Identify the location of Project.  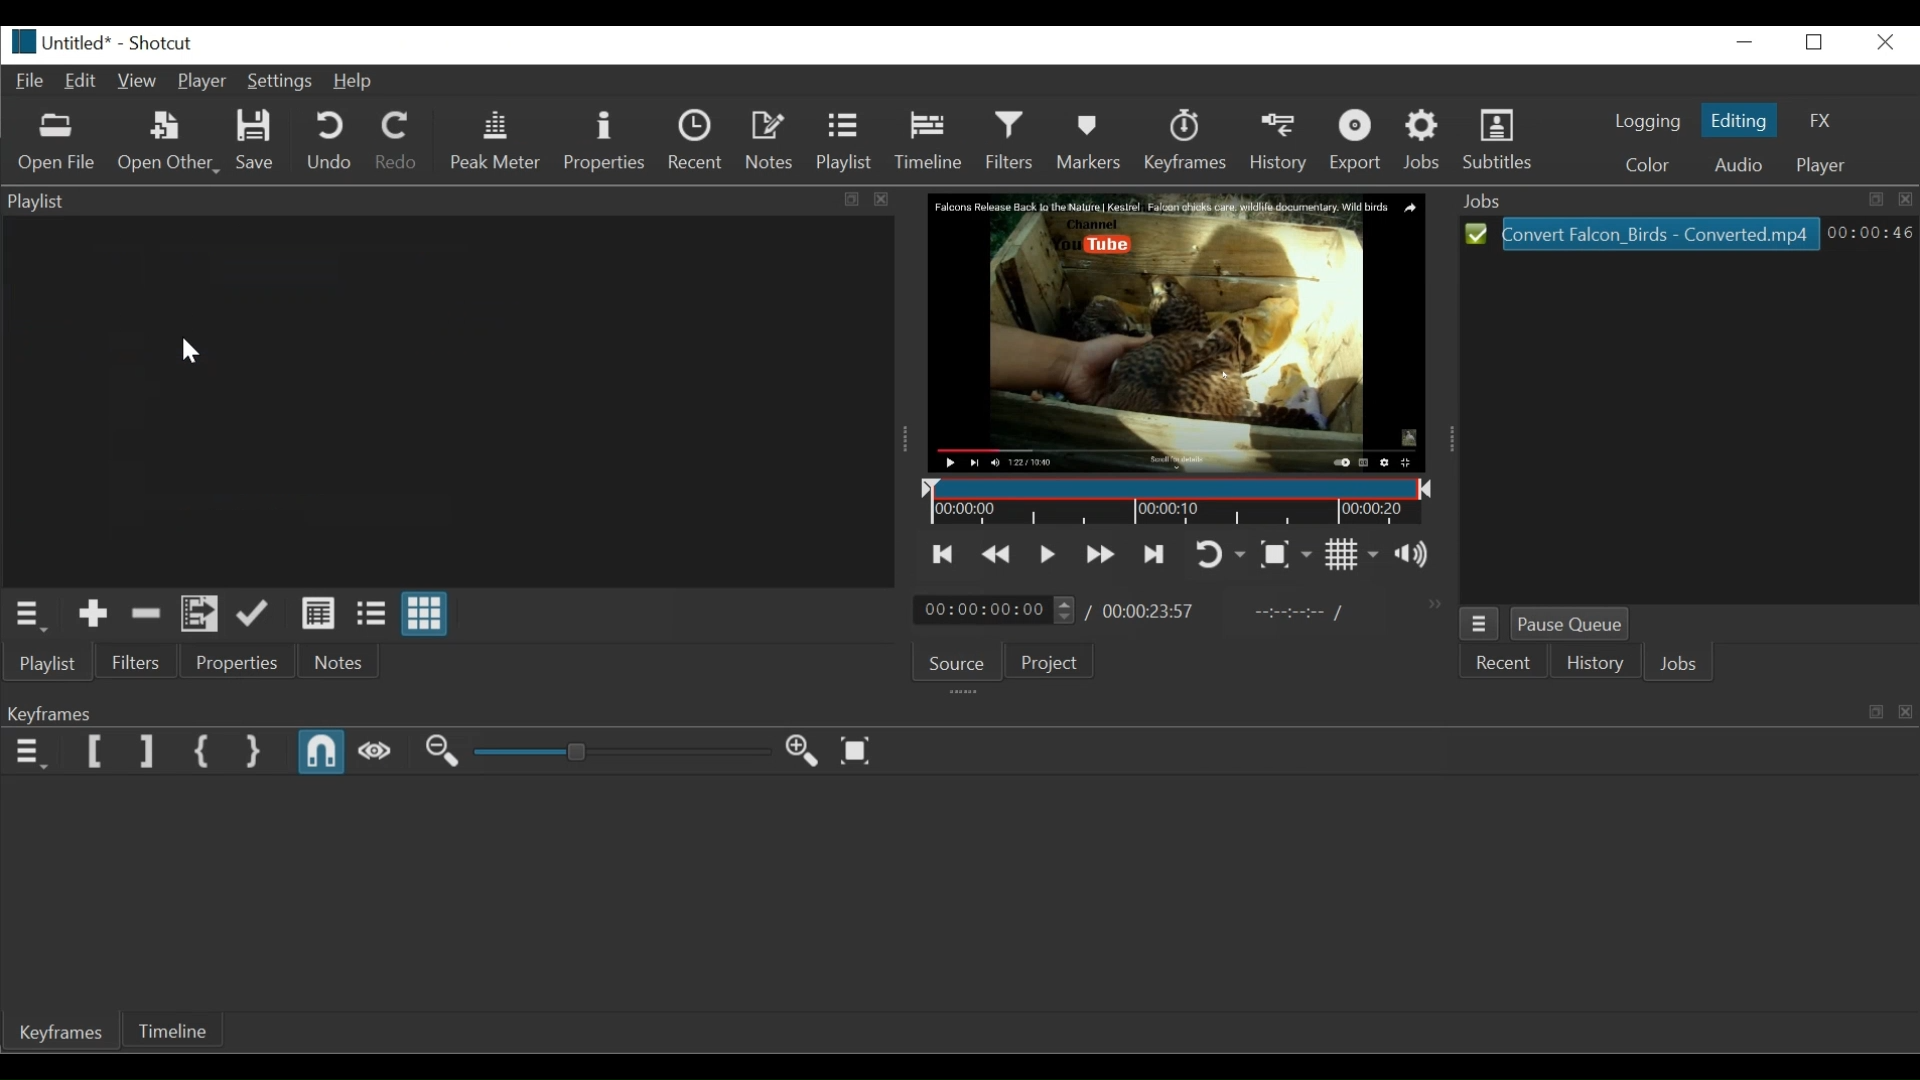
(1054, 664).